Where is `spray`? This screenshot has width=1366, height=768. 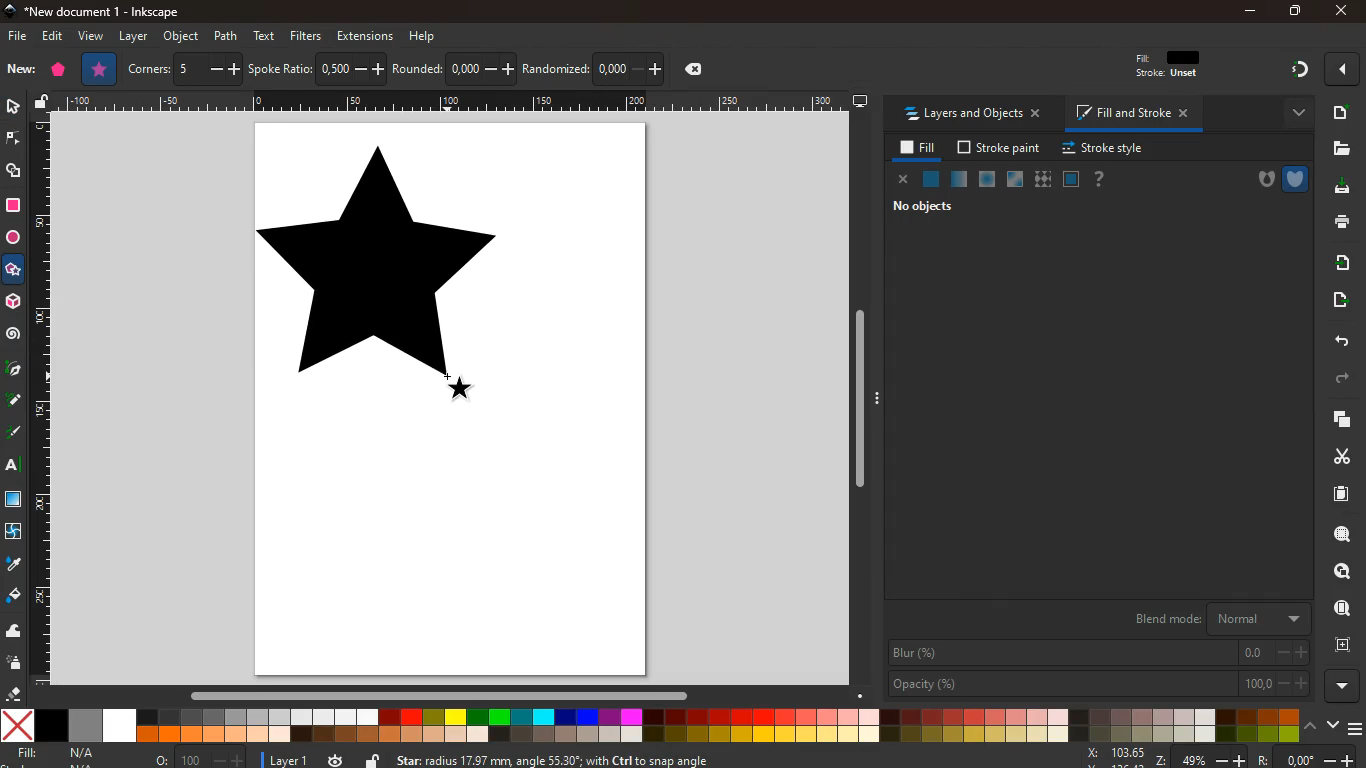
spray is located at coordinates (14, 662).